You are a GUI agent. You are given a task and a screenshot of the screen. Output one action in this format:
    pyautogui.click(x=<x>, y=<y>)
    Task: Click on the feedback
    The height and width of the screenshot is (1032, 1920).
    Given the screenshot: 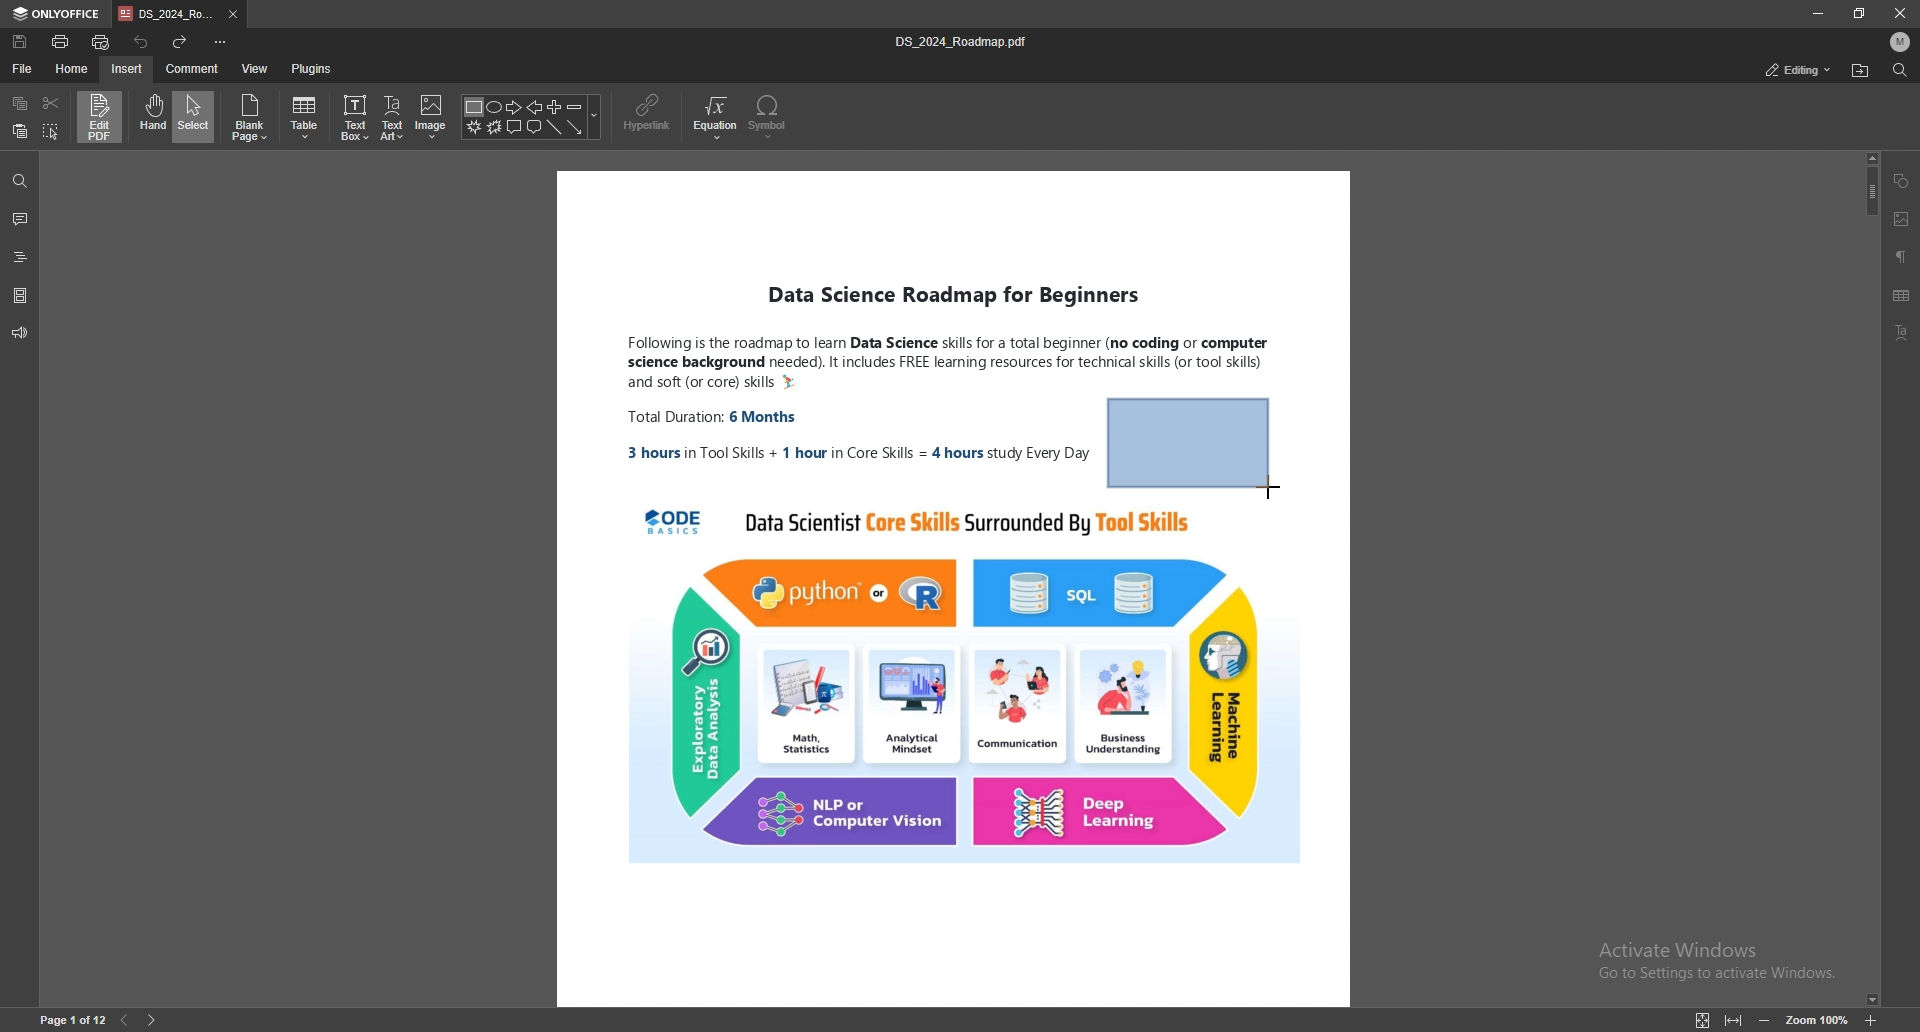 What is the action you would take?
    pyautogui.click(x=20, y=333)
    